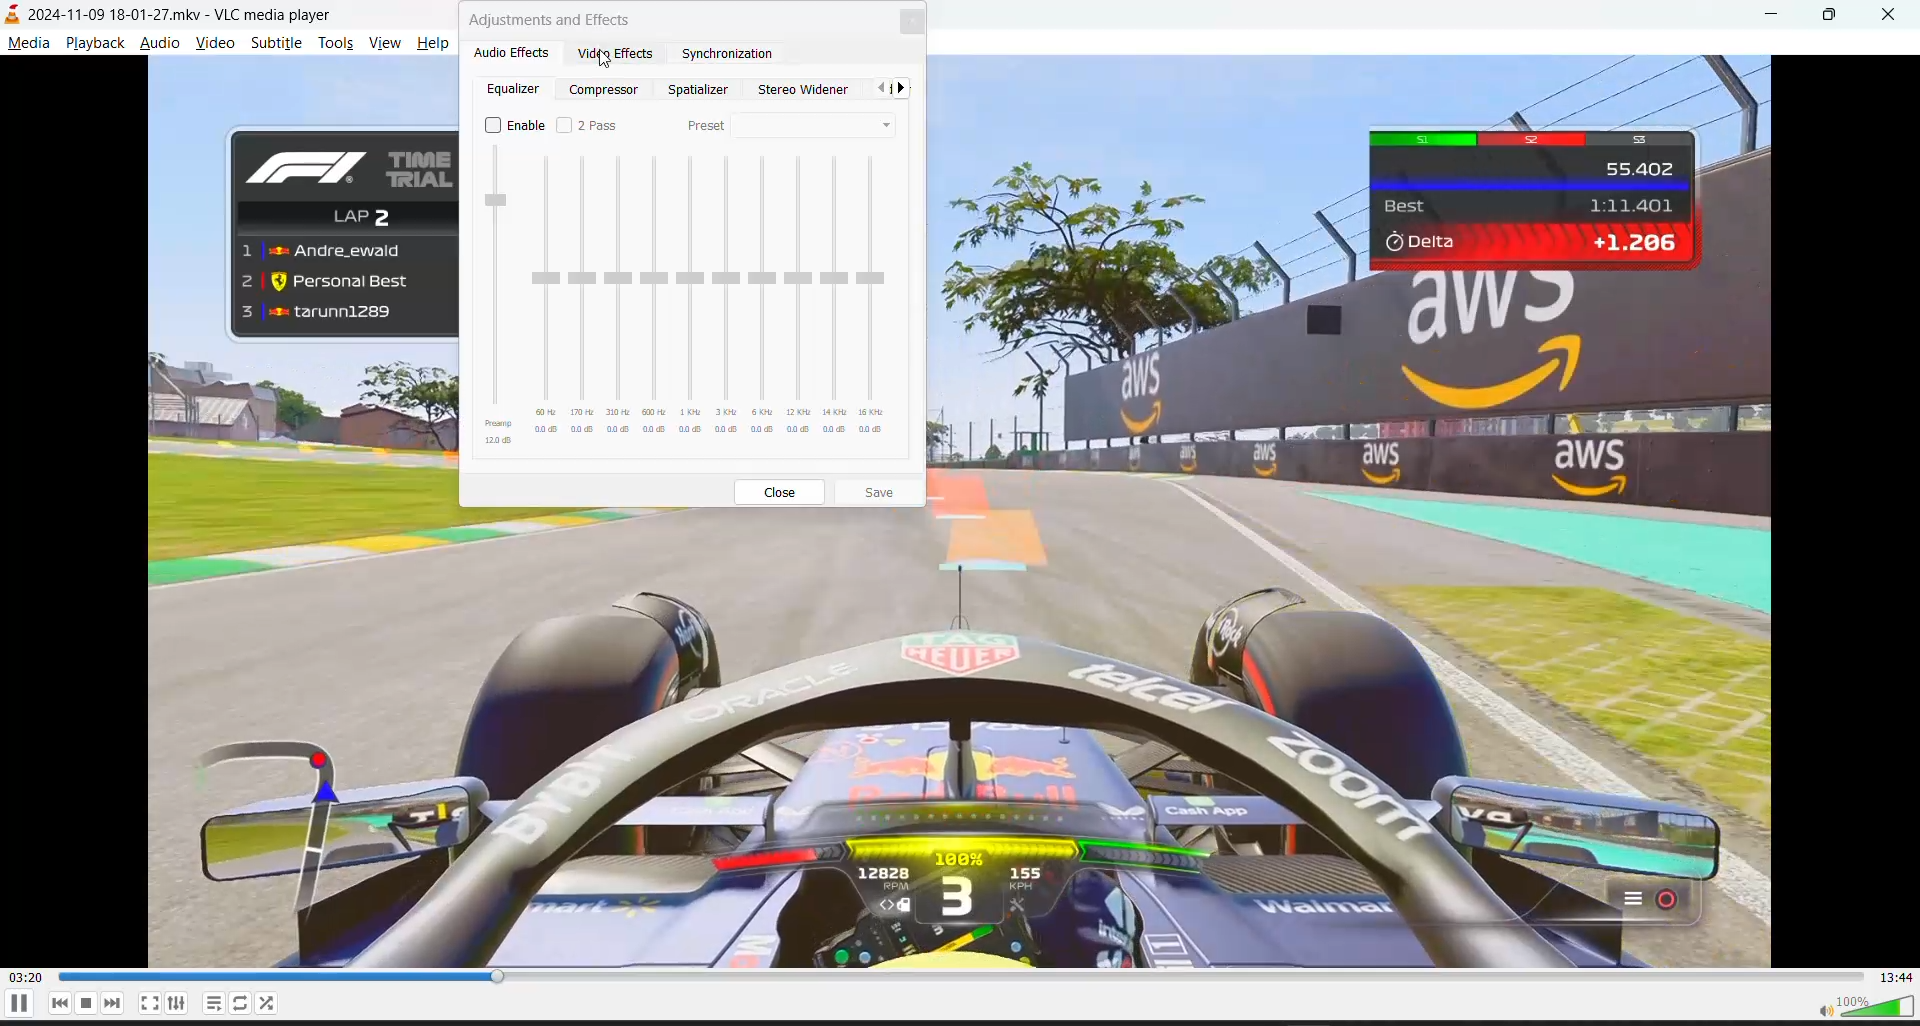  I want to click on slider, so click(727, 293).